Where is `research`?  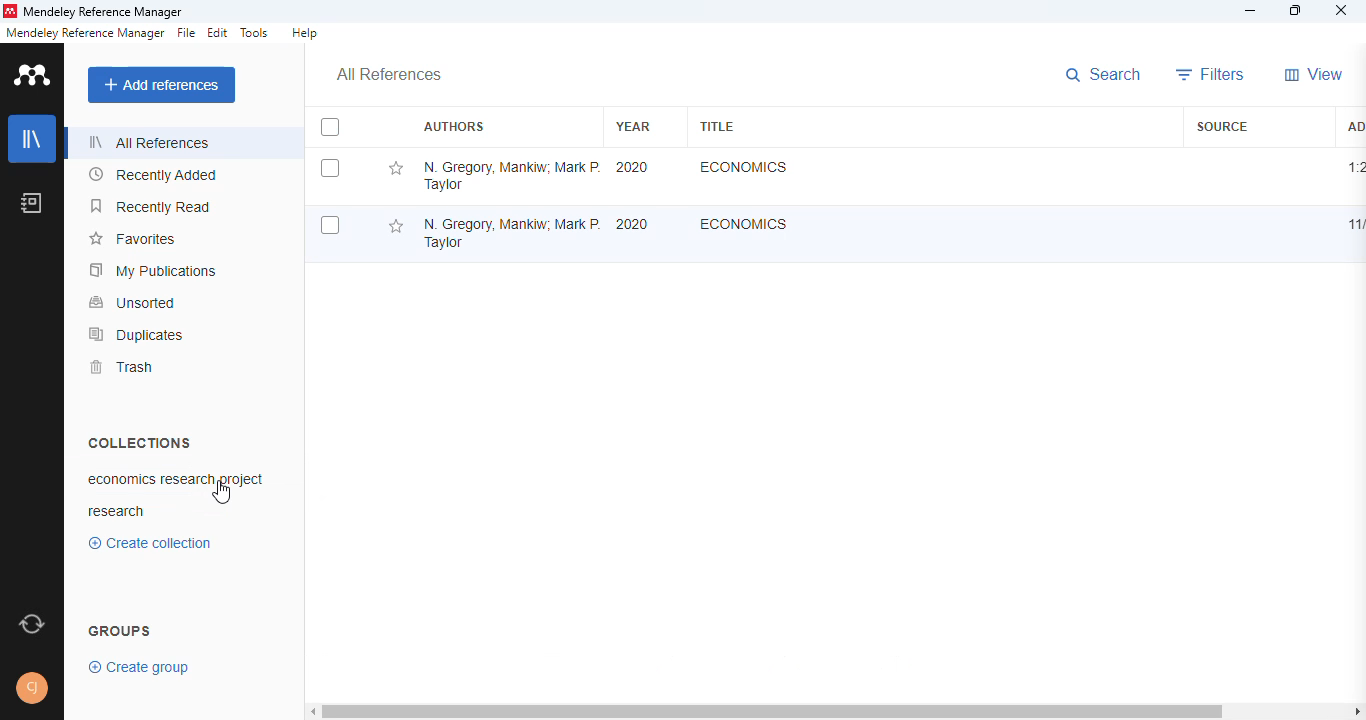 research is located at coordinates (117, 512).